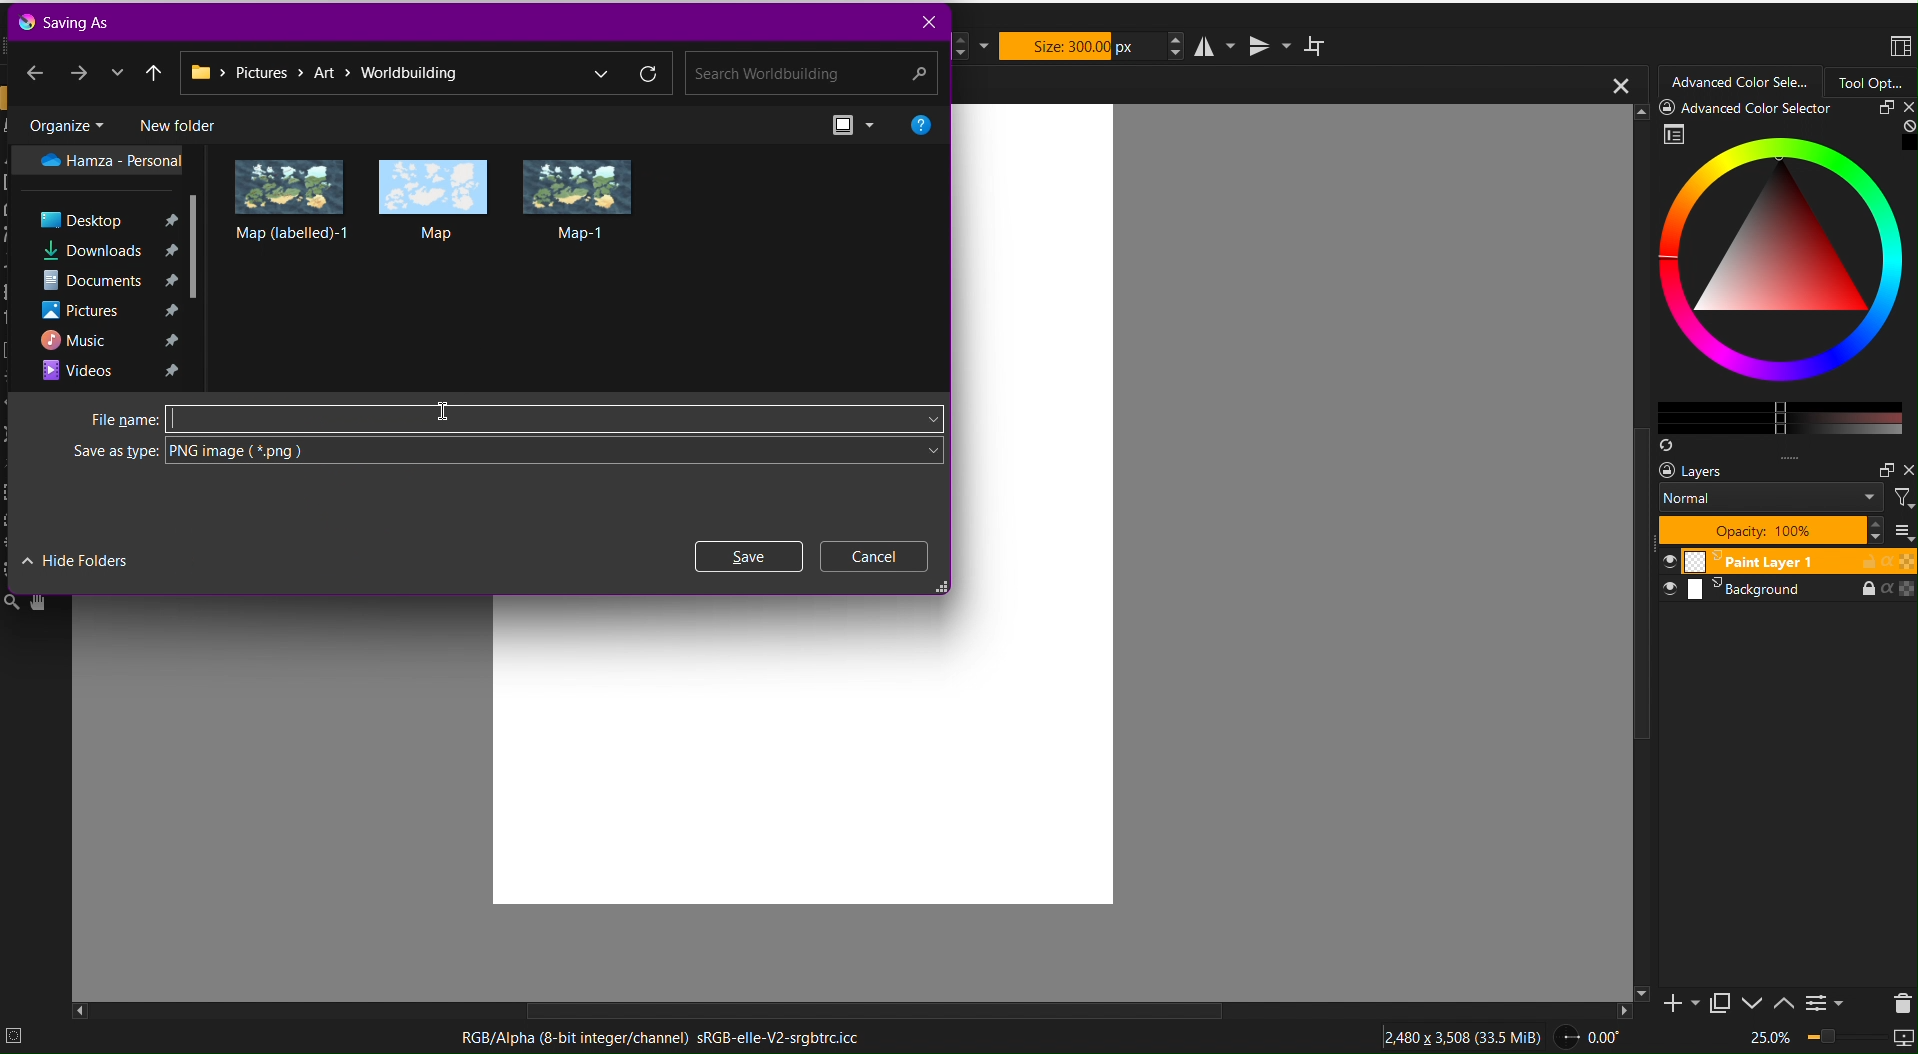  Describe the element at coordinates (921, 123) in the screenshot. I see `Help` at that location.